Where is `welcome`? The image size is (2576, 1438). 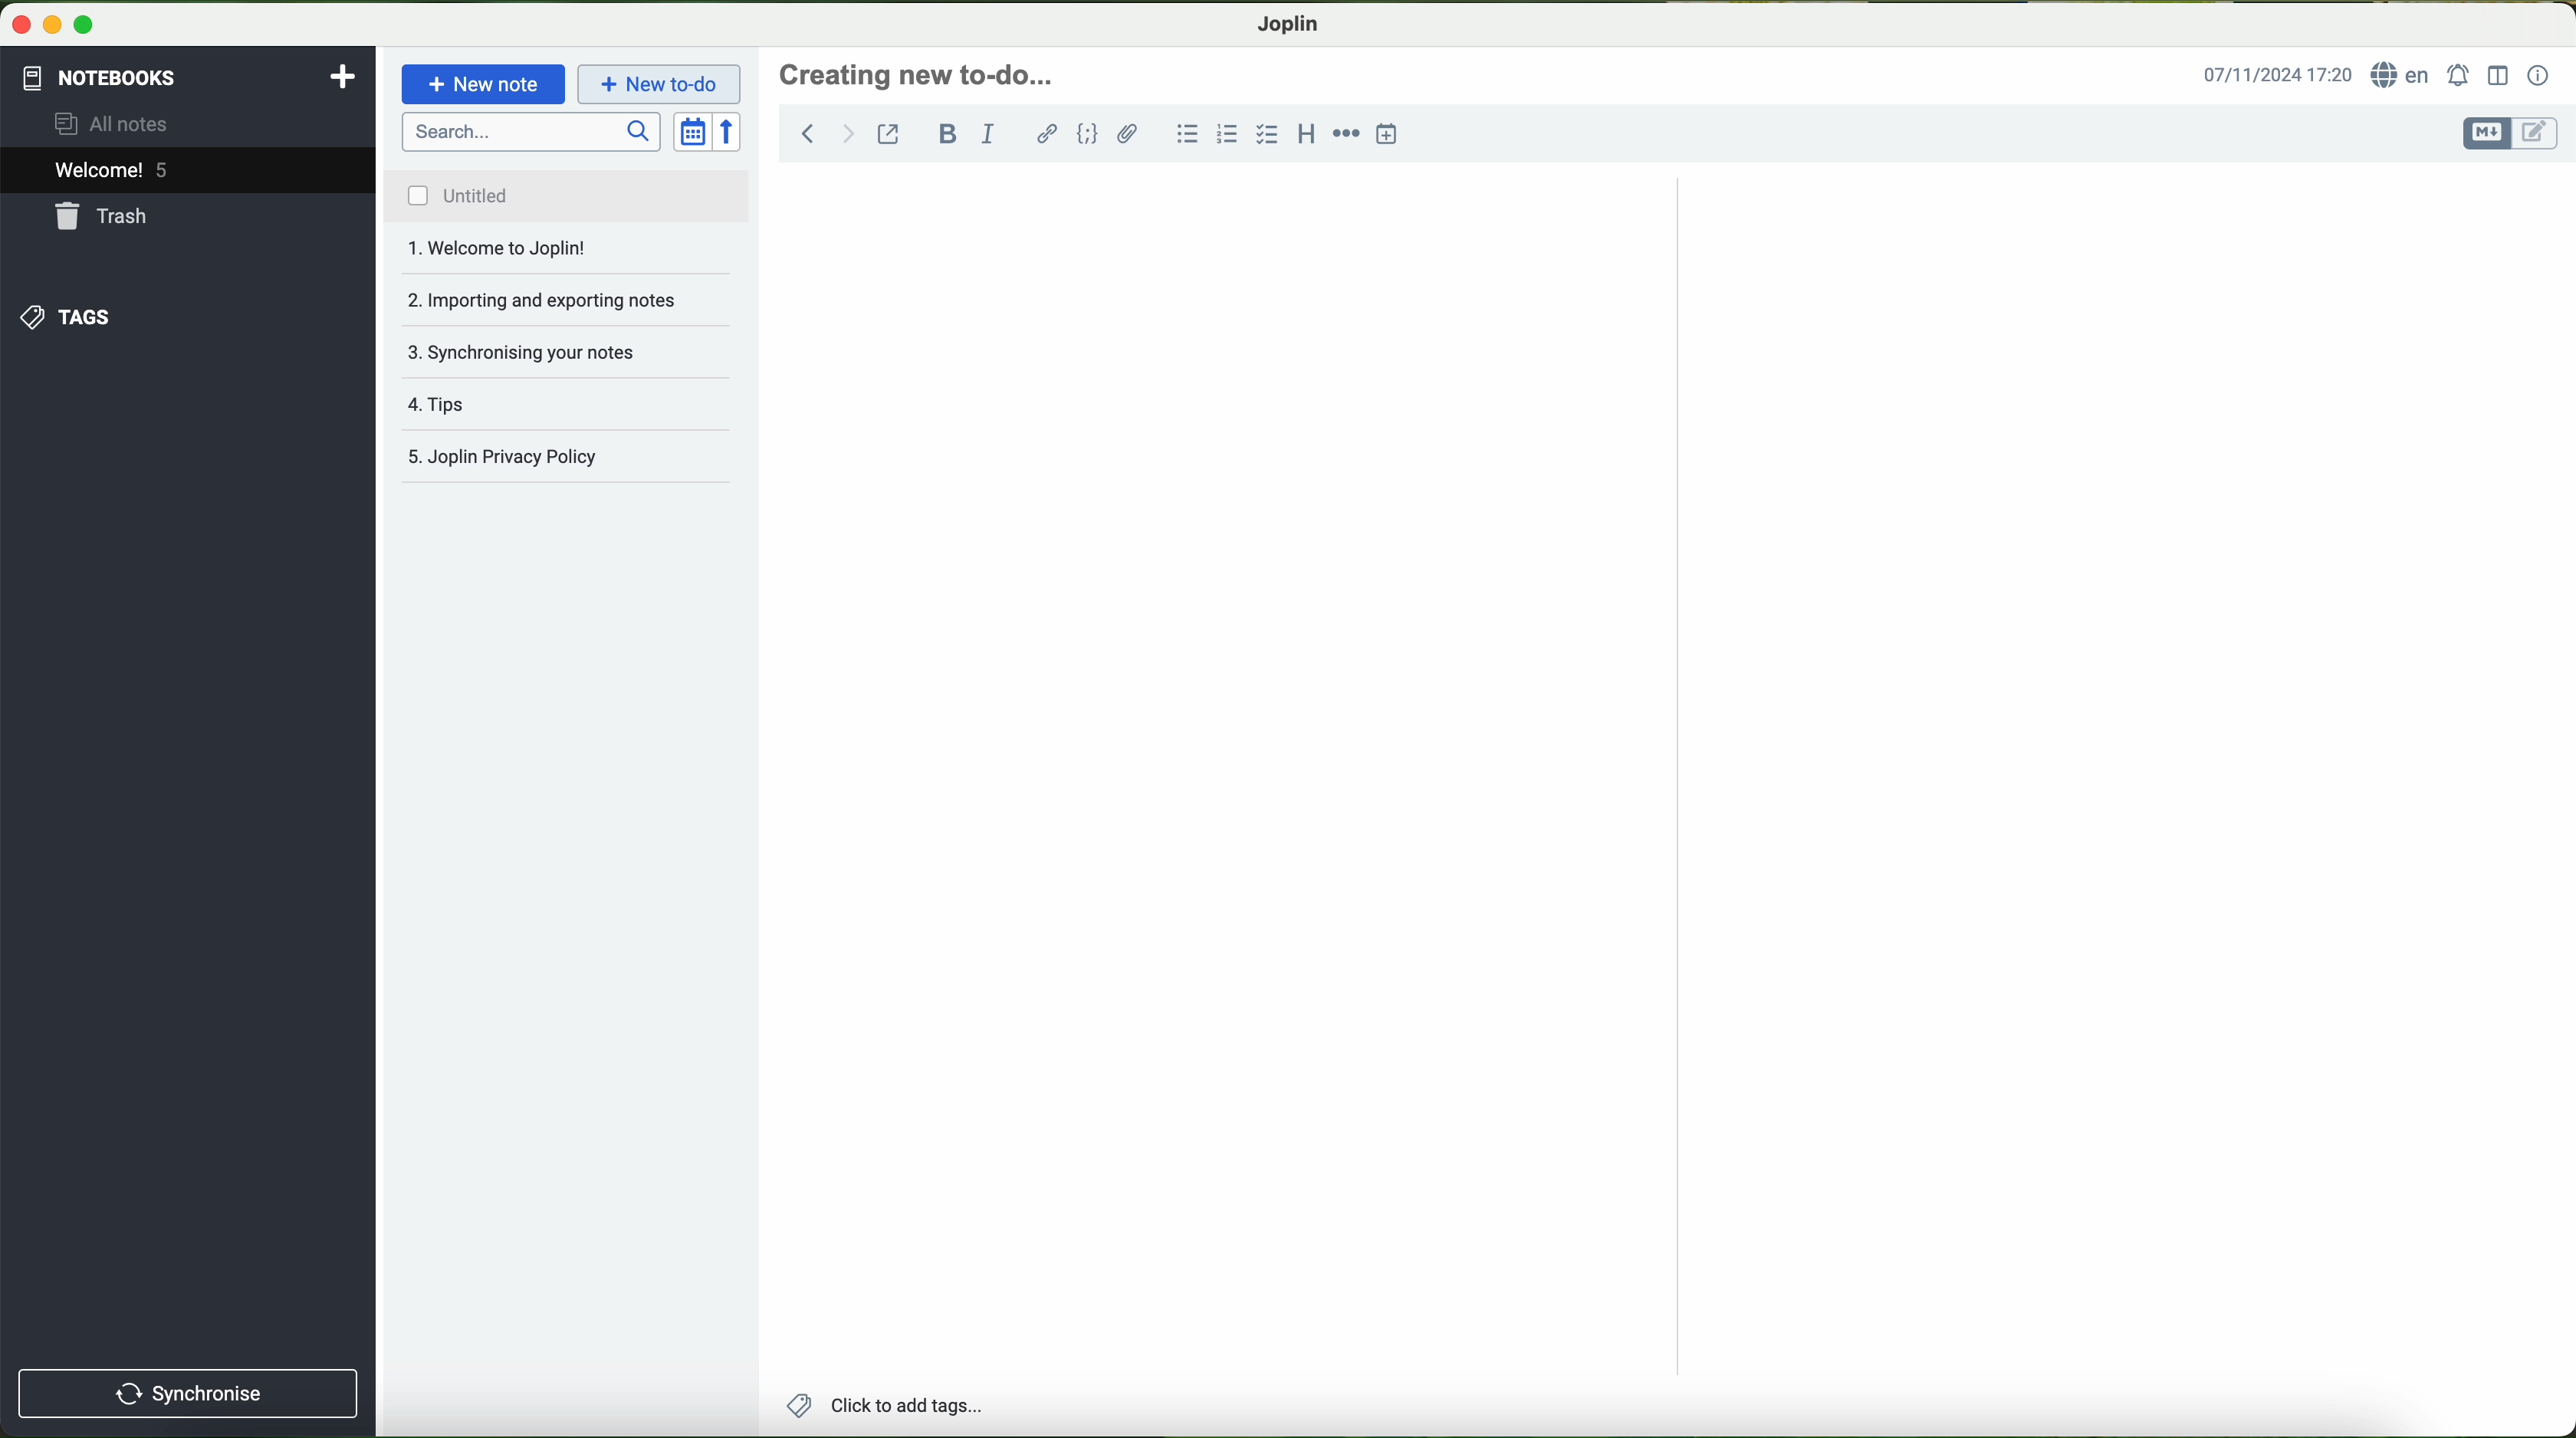
welcome is located at coordinates (187, 173).